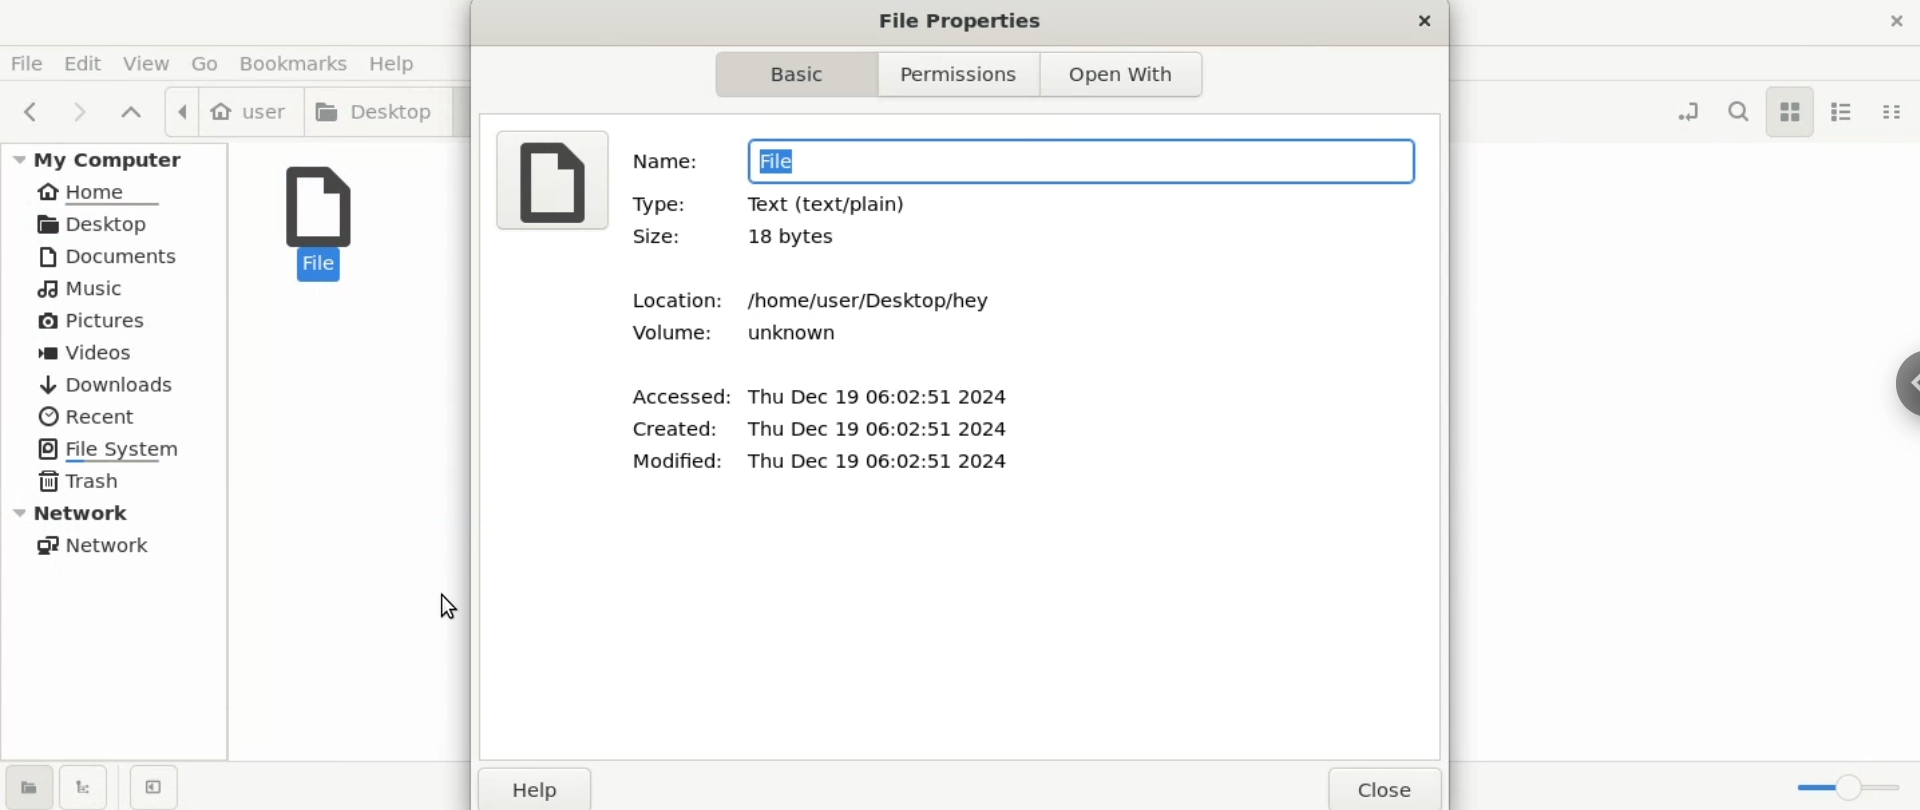 This screenshot has height=810, width=1920. I want to click on recent, so click(115, 416).